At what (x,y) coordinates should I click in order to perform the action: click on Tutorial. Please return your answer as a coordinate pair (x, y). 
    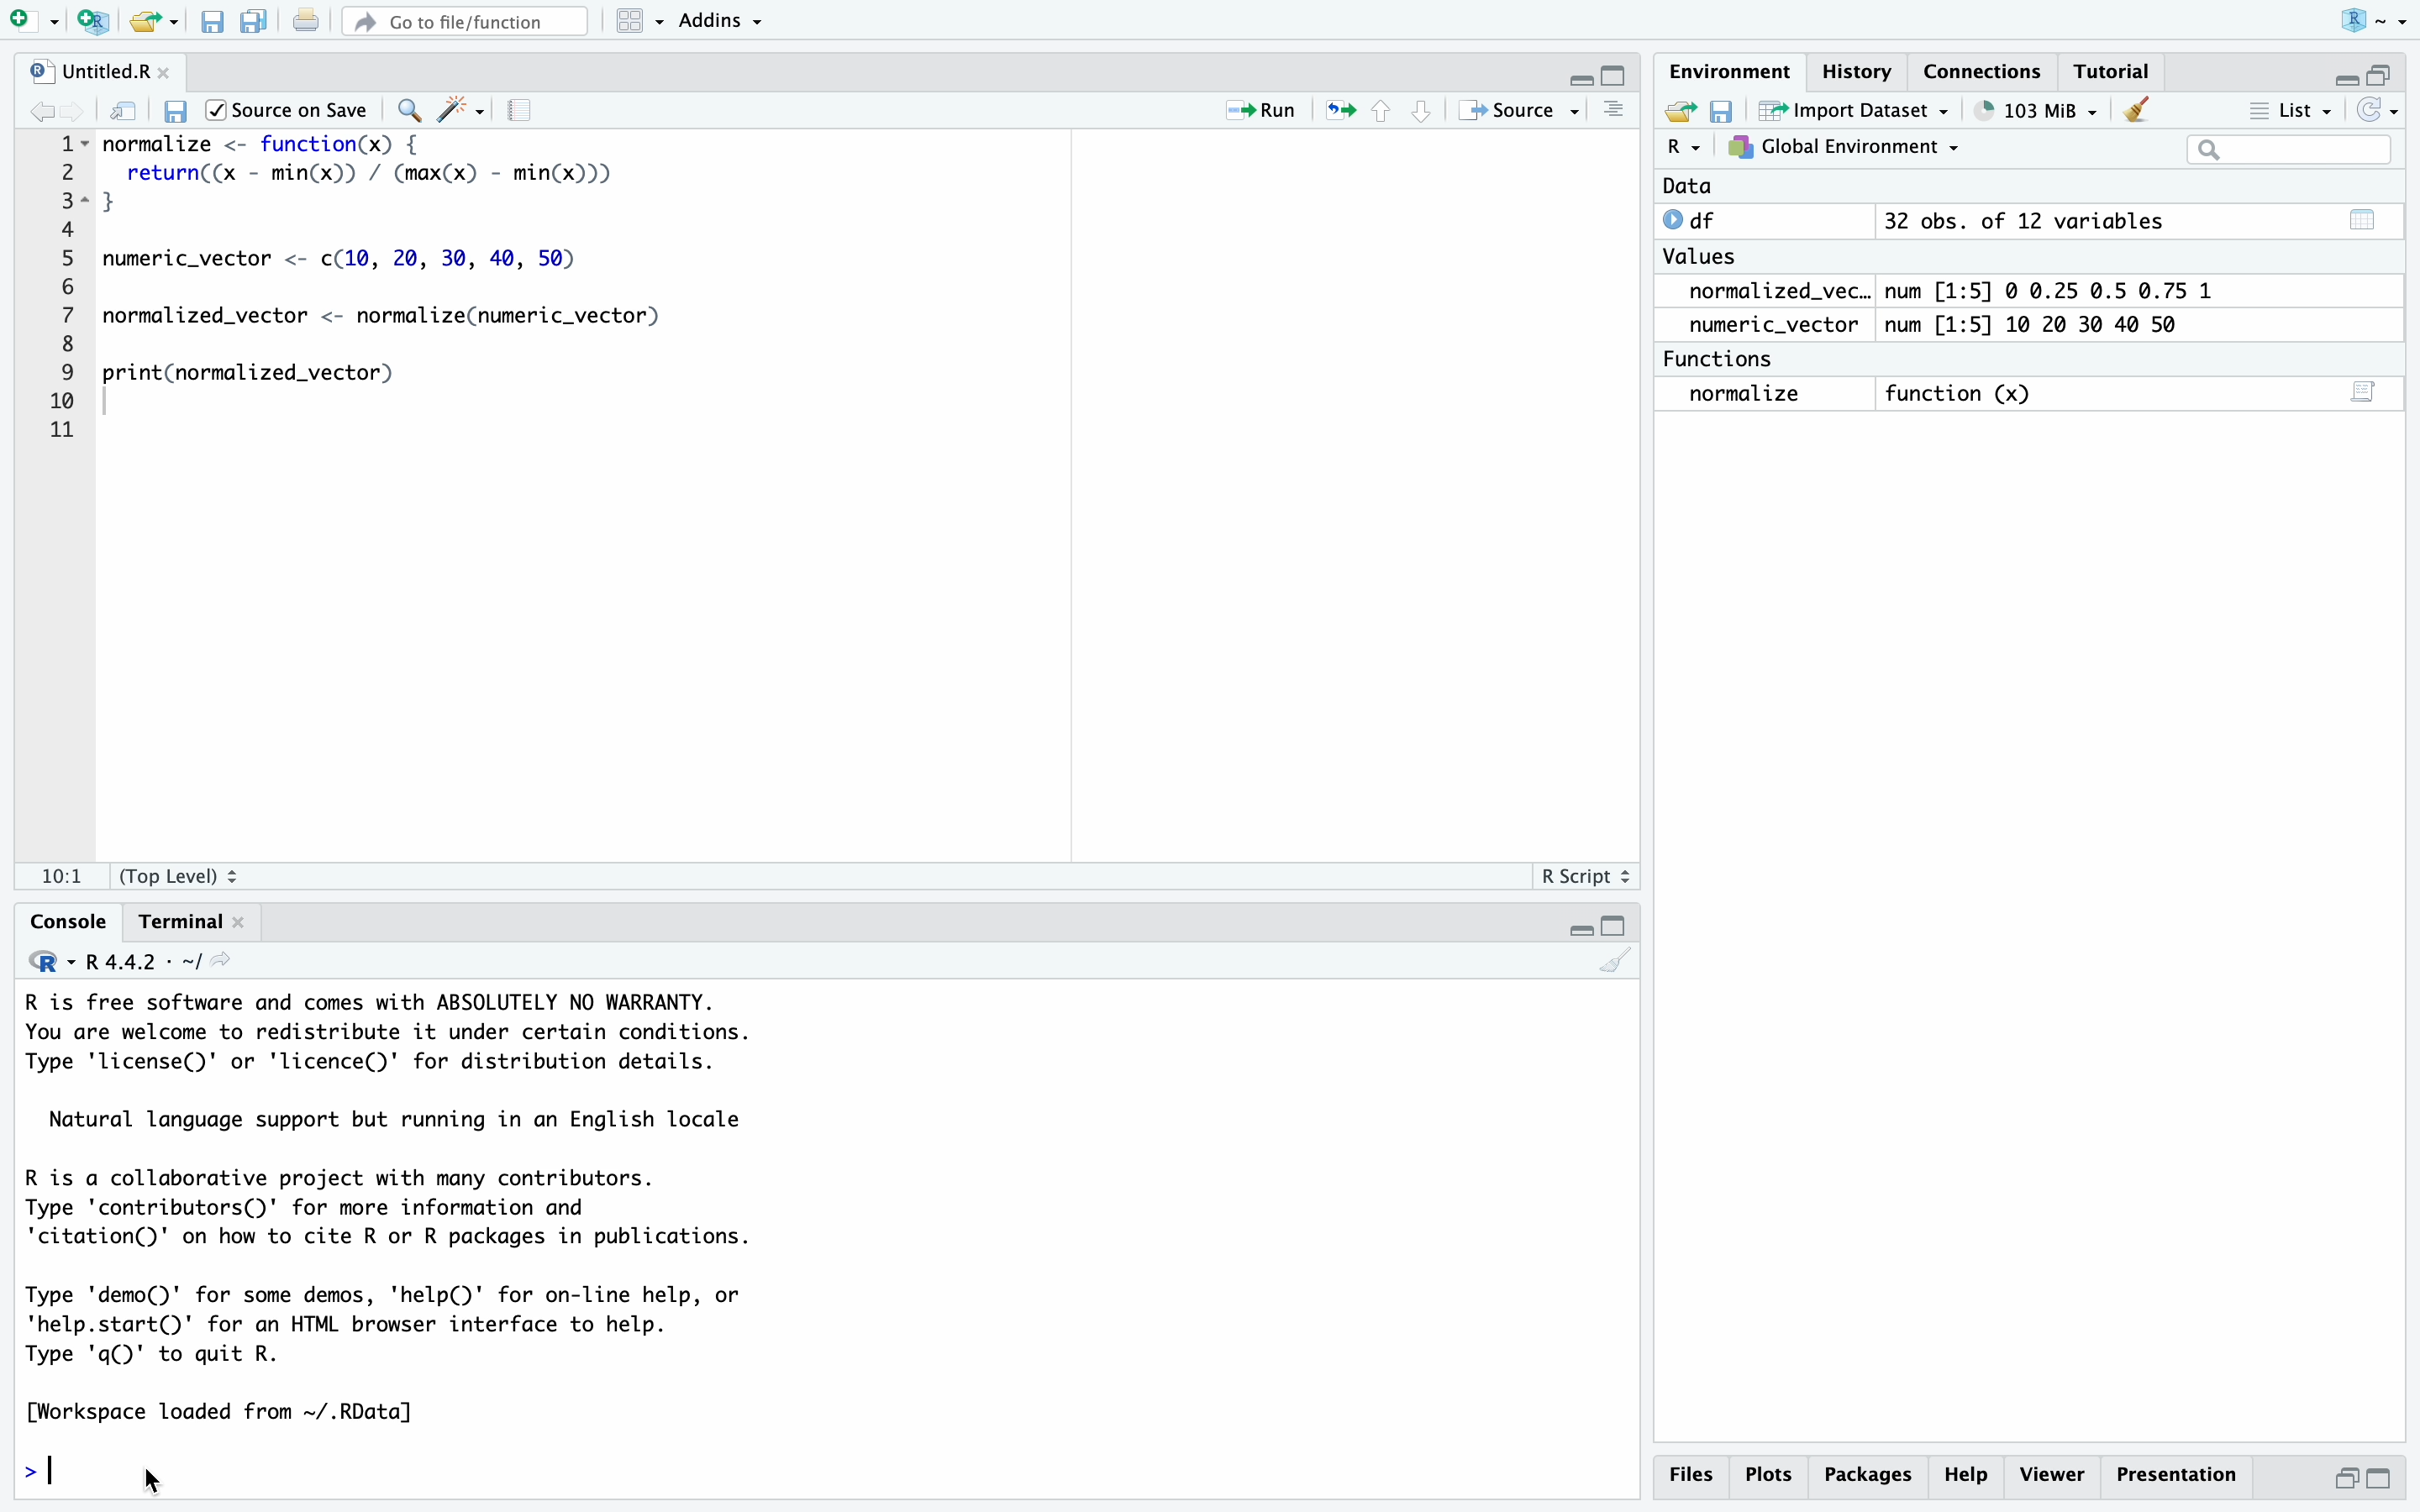
    Looking at the image, I should click on (2114, 69).